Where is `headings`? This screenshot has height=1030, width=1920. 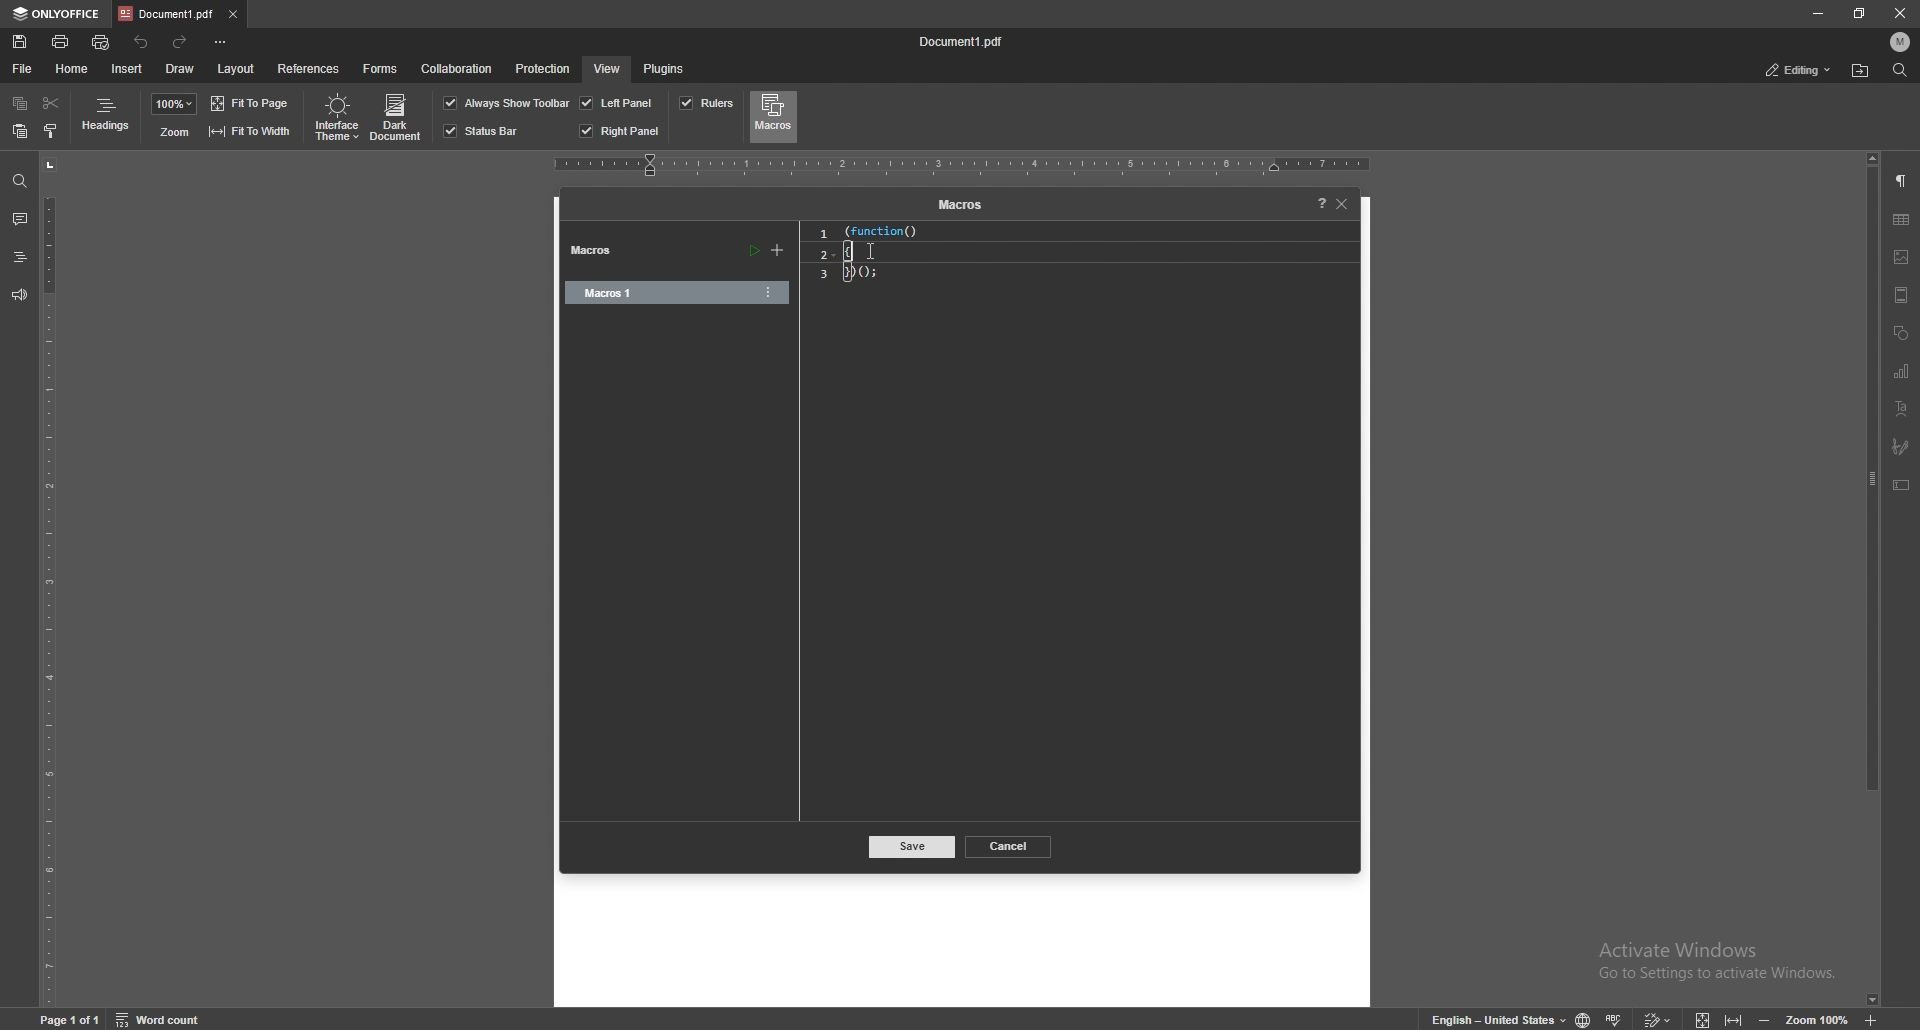
headings is located at coordinates (19, 256).